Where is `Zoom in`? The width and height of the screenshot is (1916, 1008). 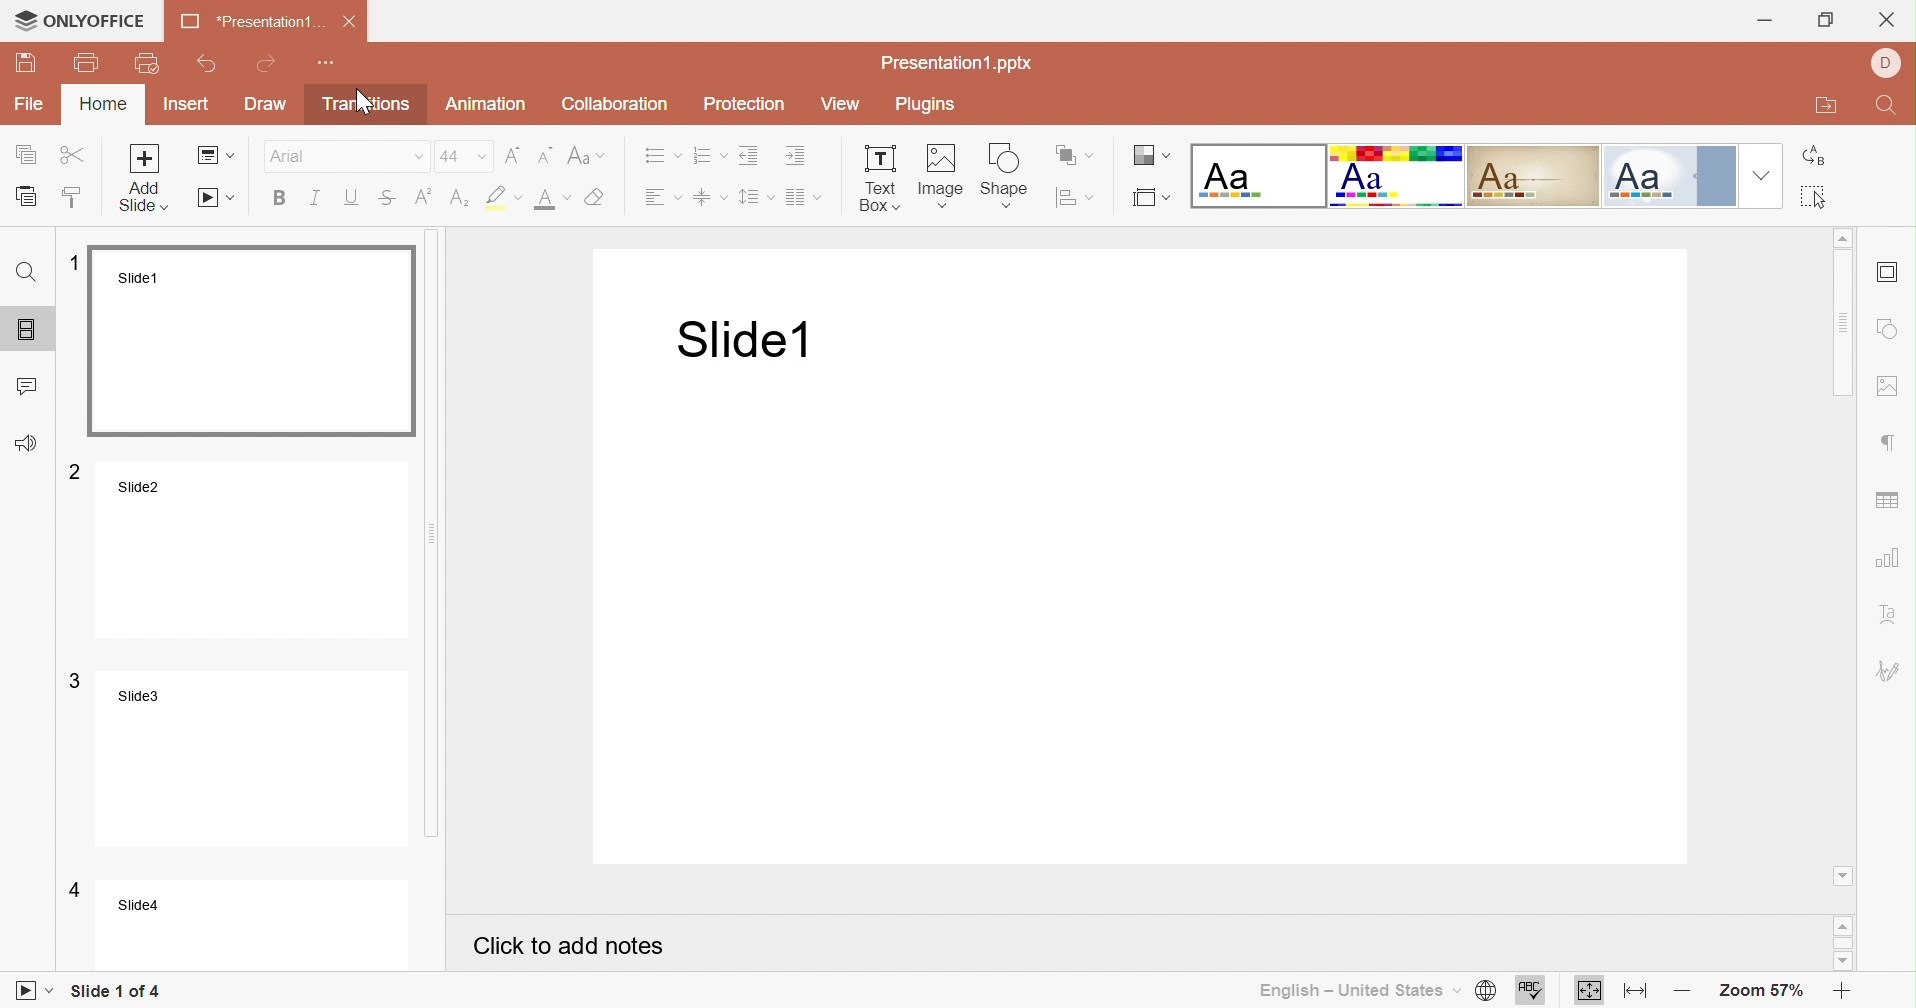
Zoom in is located at coordinates (1843, 994).